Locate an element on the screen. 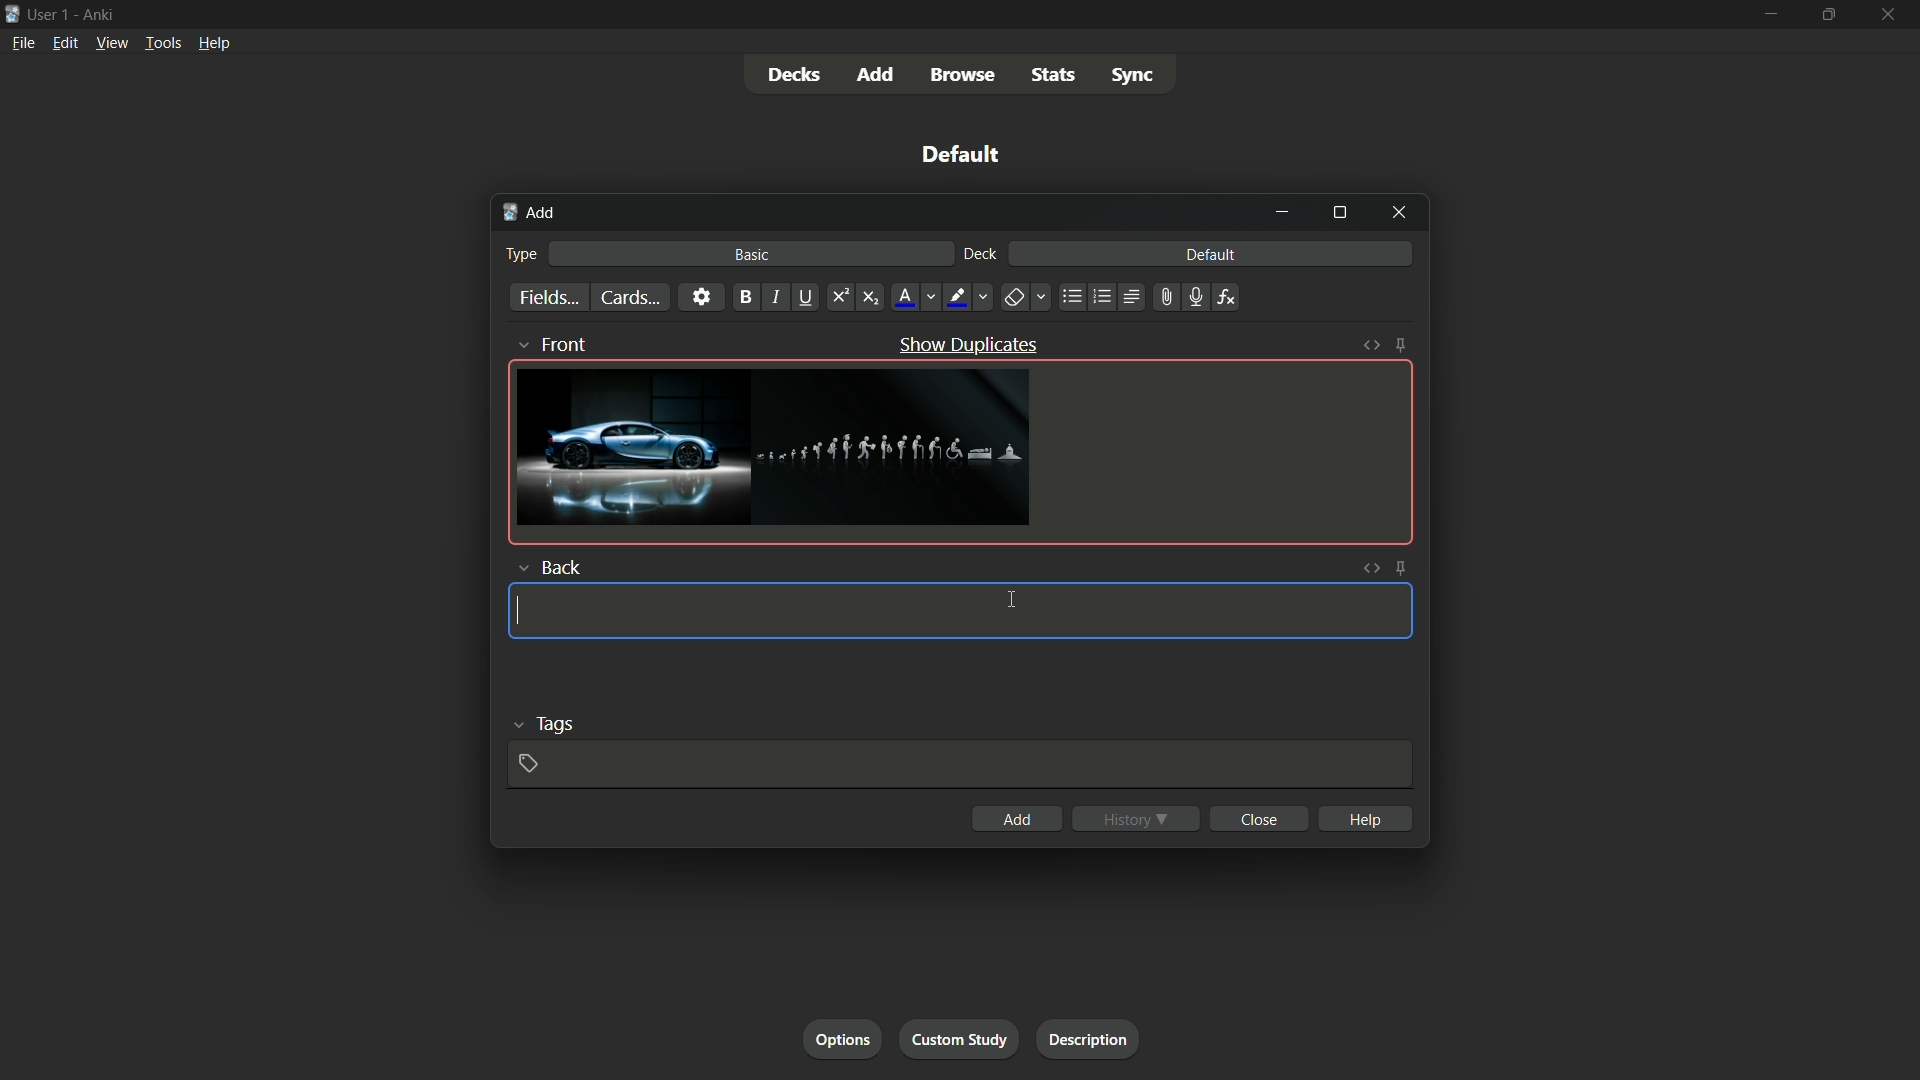  fields is located at coordinates (548, 299).